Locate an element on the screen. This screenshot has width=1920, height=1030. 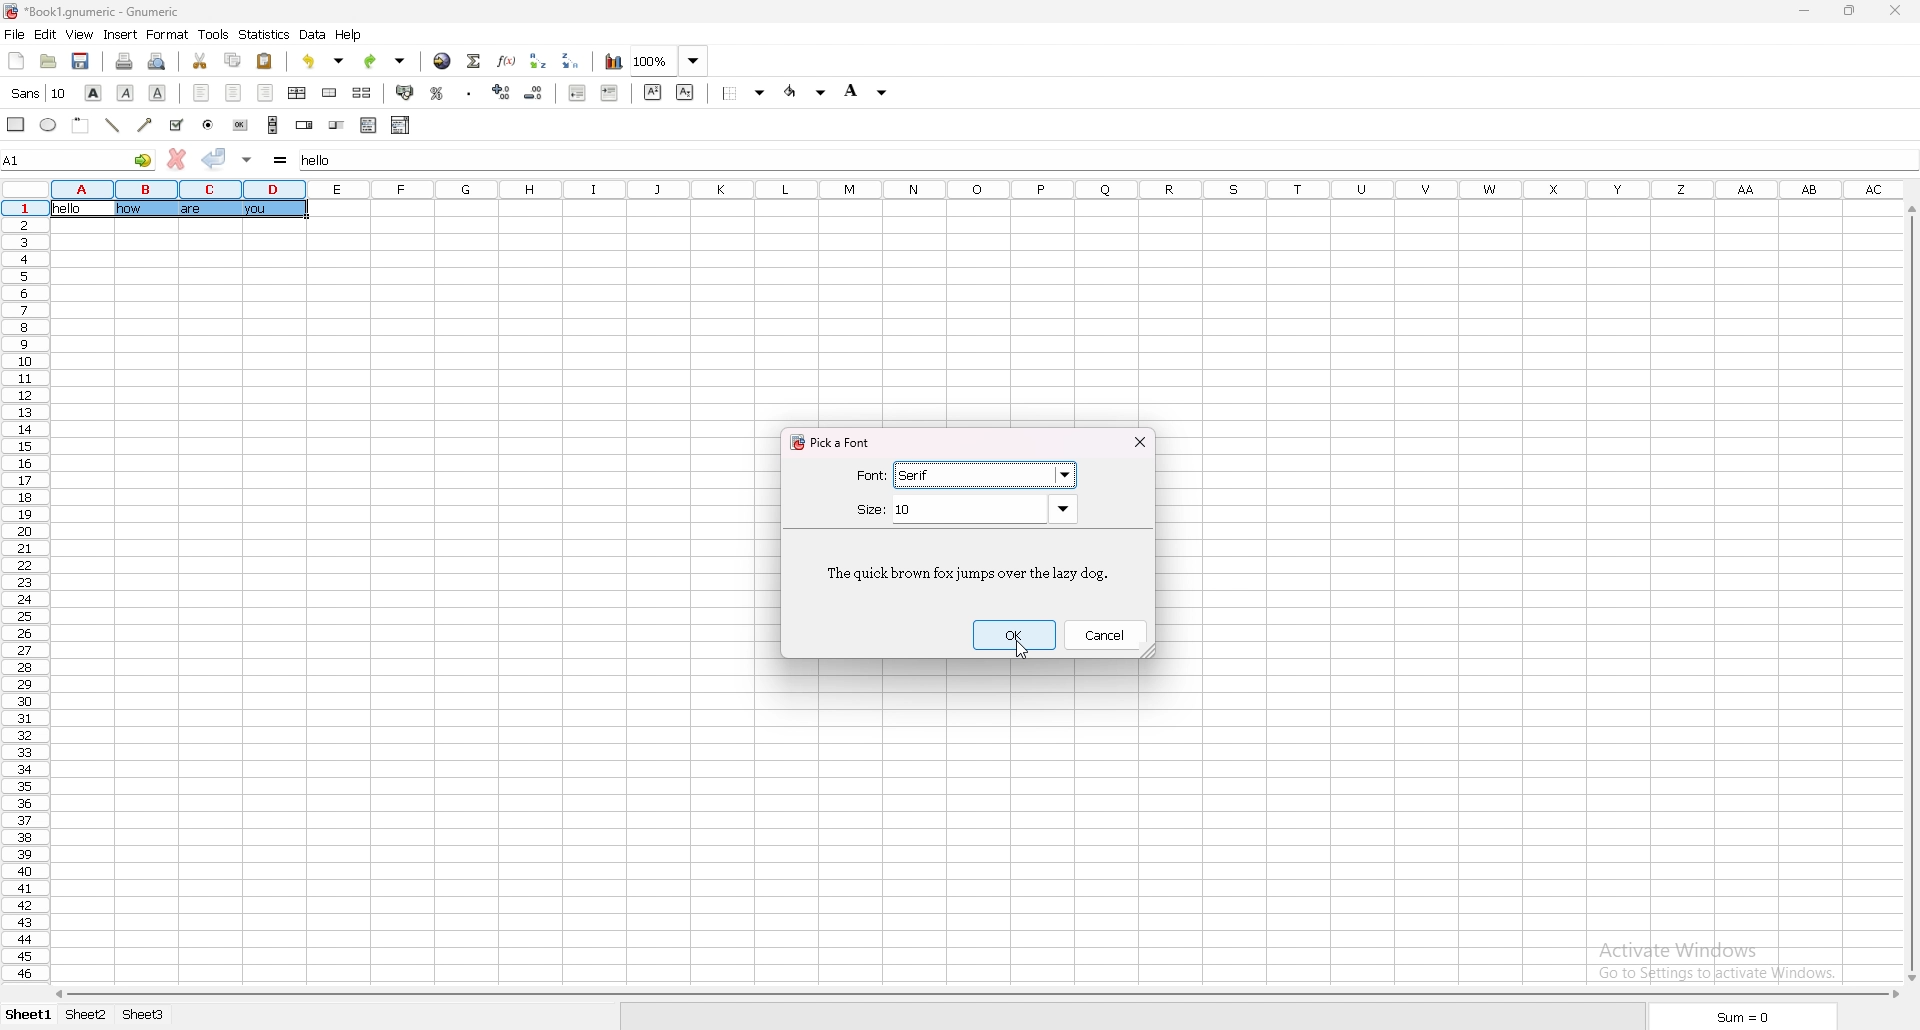
format is located at coordinates (167, 35).